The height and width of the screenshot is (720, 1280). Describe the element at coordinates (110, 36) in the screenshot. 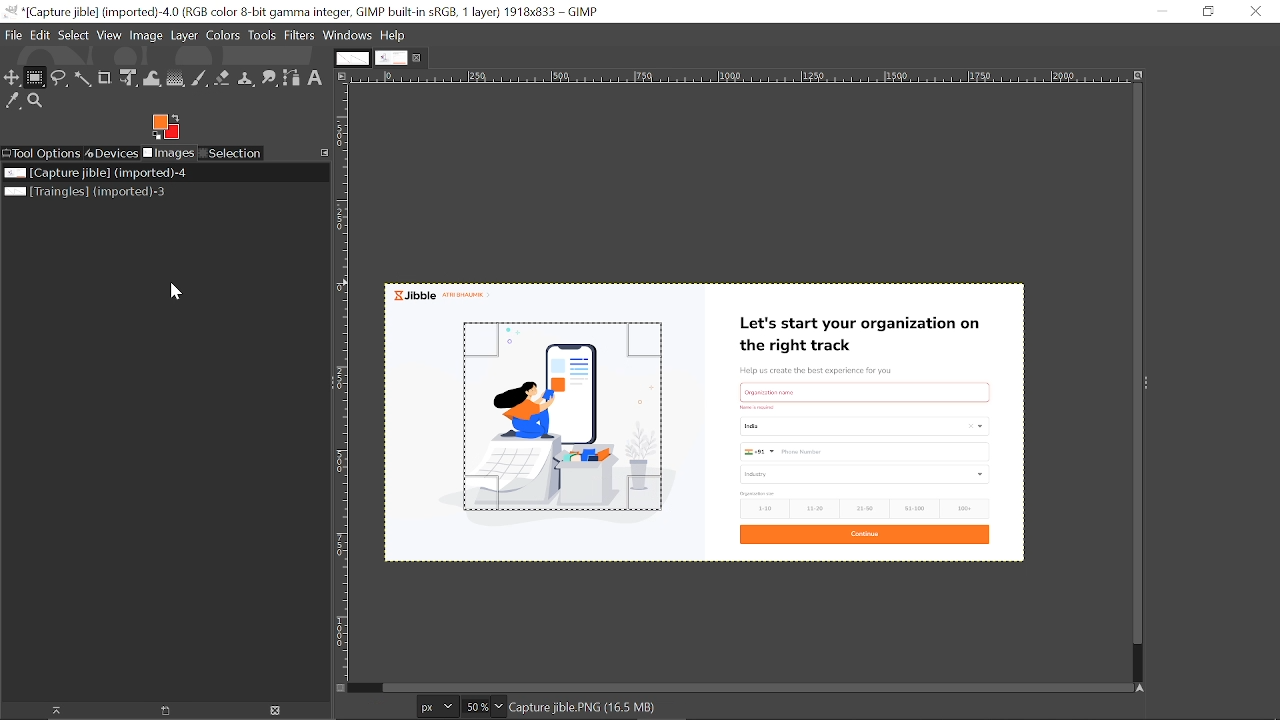

I see `View` at that location.